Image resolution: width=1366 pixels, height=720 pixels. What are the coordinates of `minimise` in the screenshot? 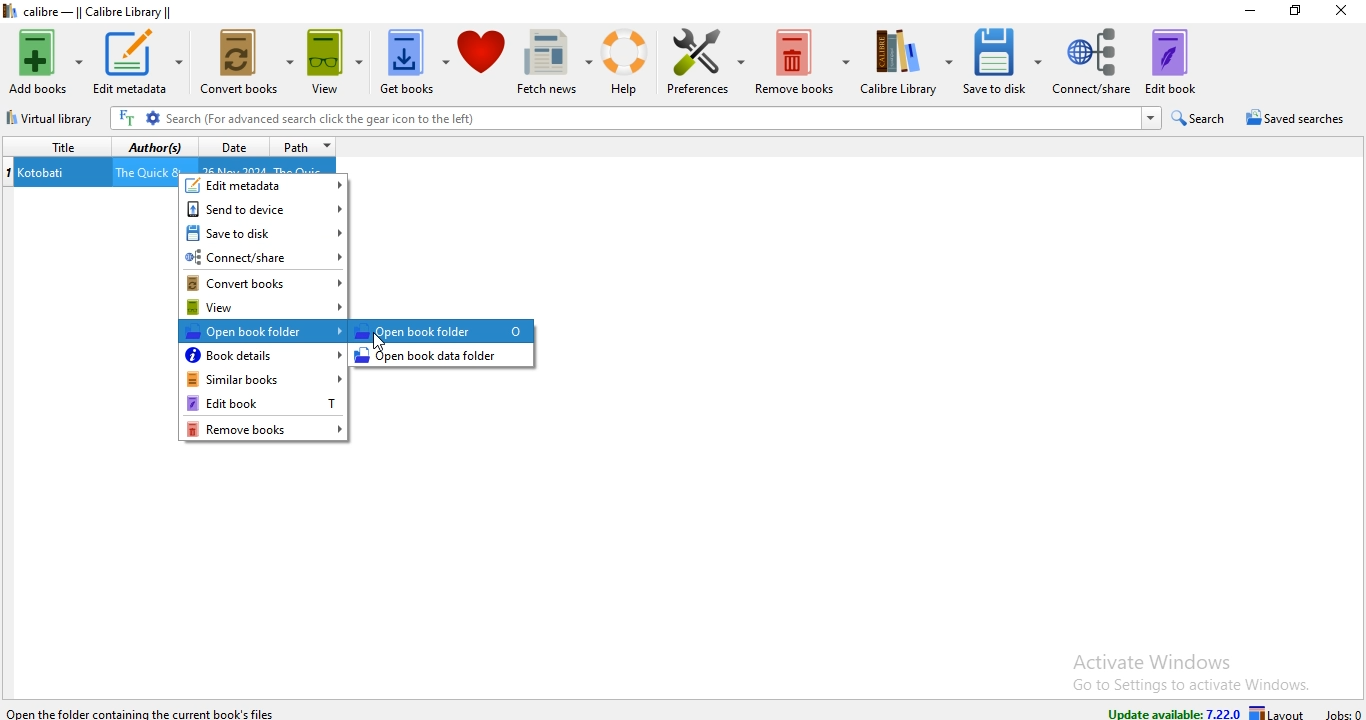 It's located at (1242, 13).